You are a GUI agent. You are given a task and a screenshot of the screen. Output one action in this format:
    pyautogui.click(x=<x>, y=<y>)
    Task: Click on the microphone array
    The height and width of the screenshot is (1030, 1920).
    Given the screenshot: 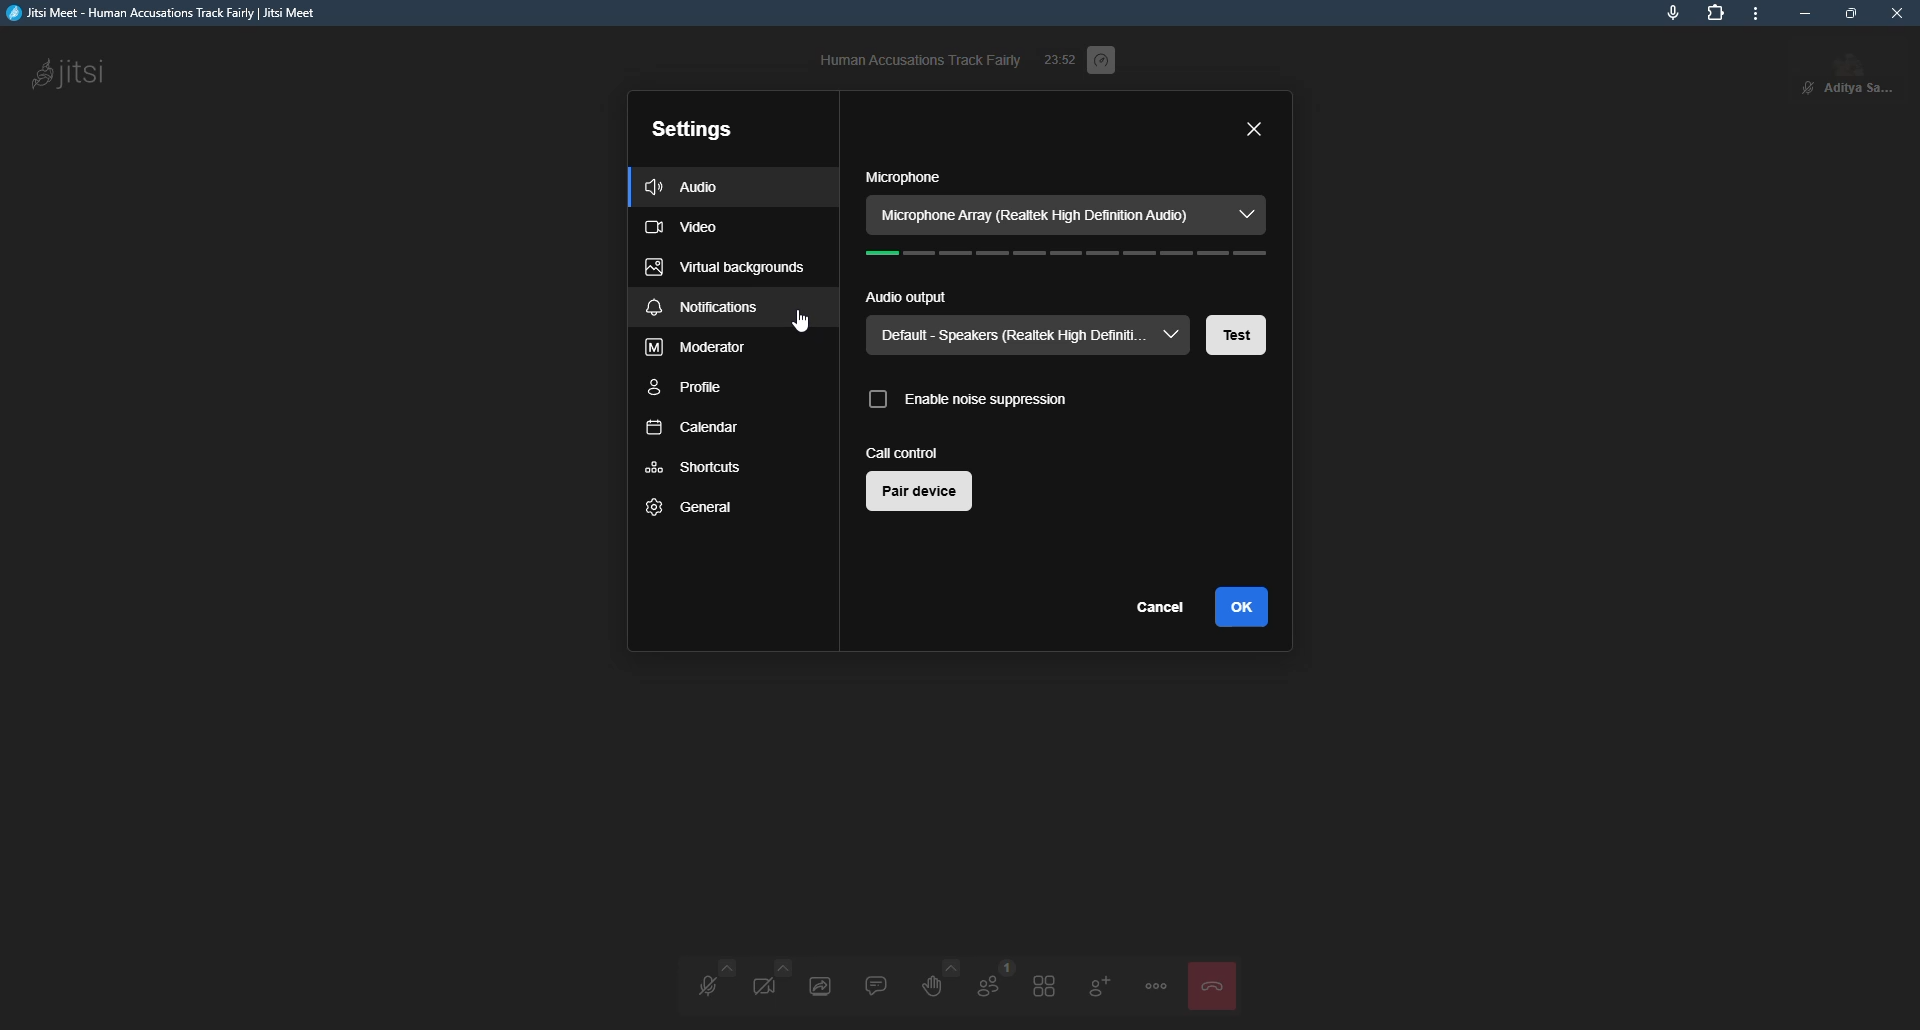 What is the action you would take?
    pyautogui.click(x=1069, y=213)
    